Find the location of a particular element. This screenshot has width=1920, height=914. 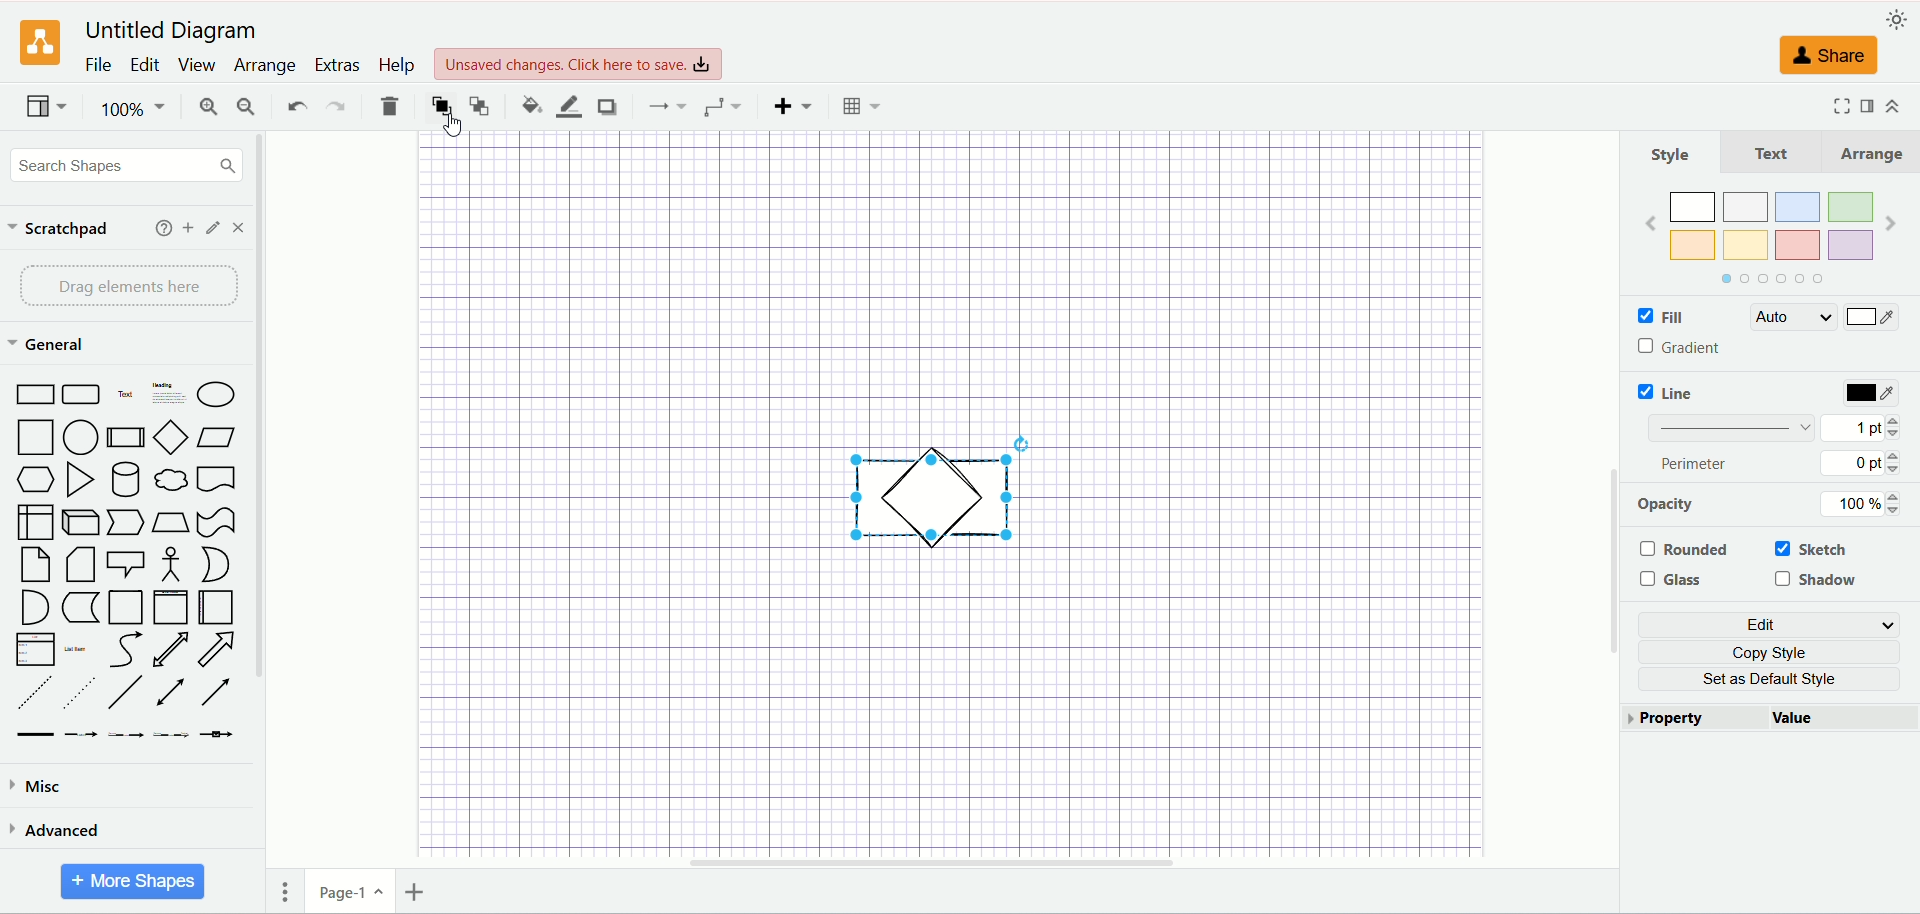

canvas is located at coordinates (949, 703).